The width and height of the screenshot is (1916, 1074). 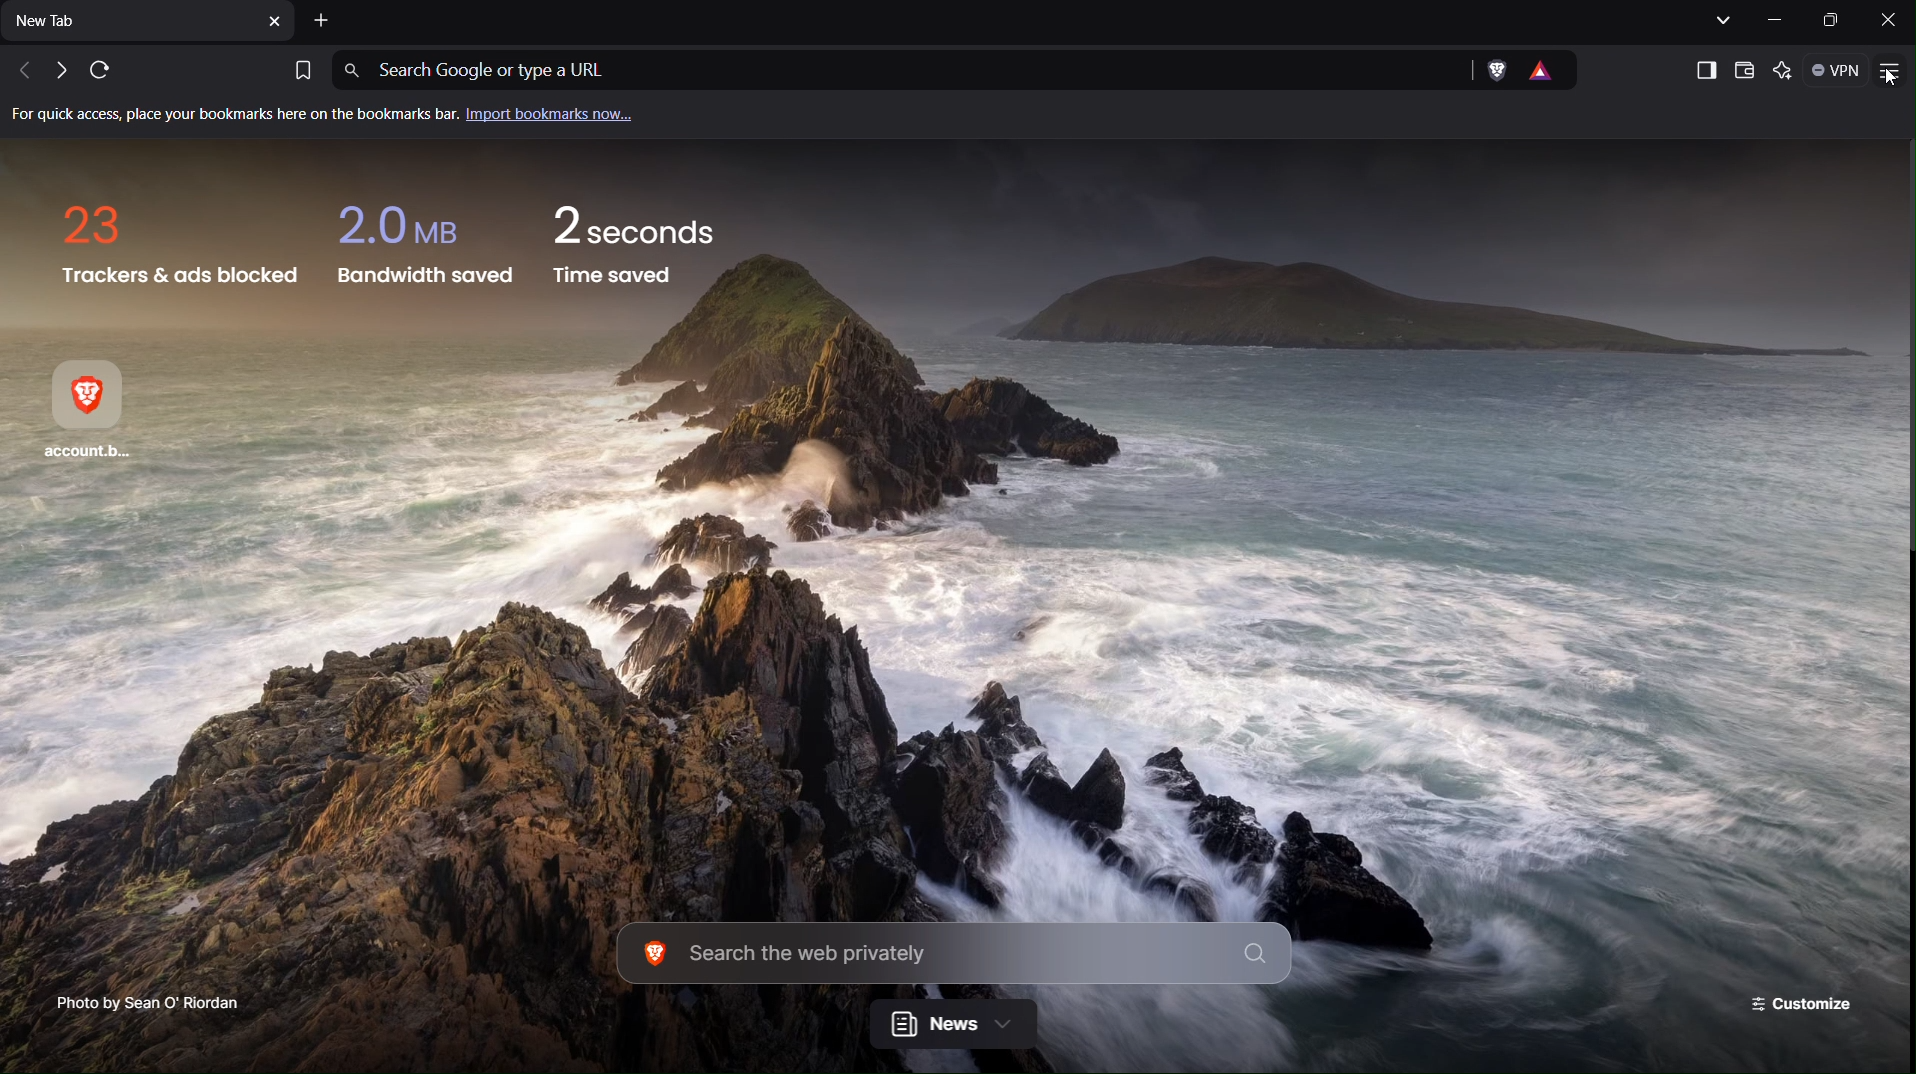 I want to click on Next, so click(x=56, y=72).